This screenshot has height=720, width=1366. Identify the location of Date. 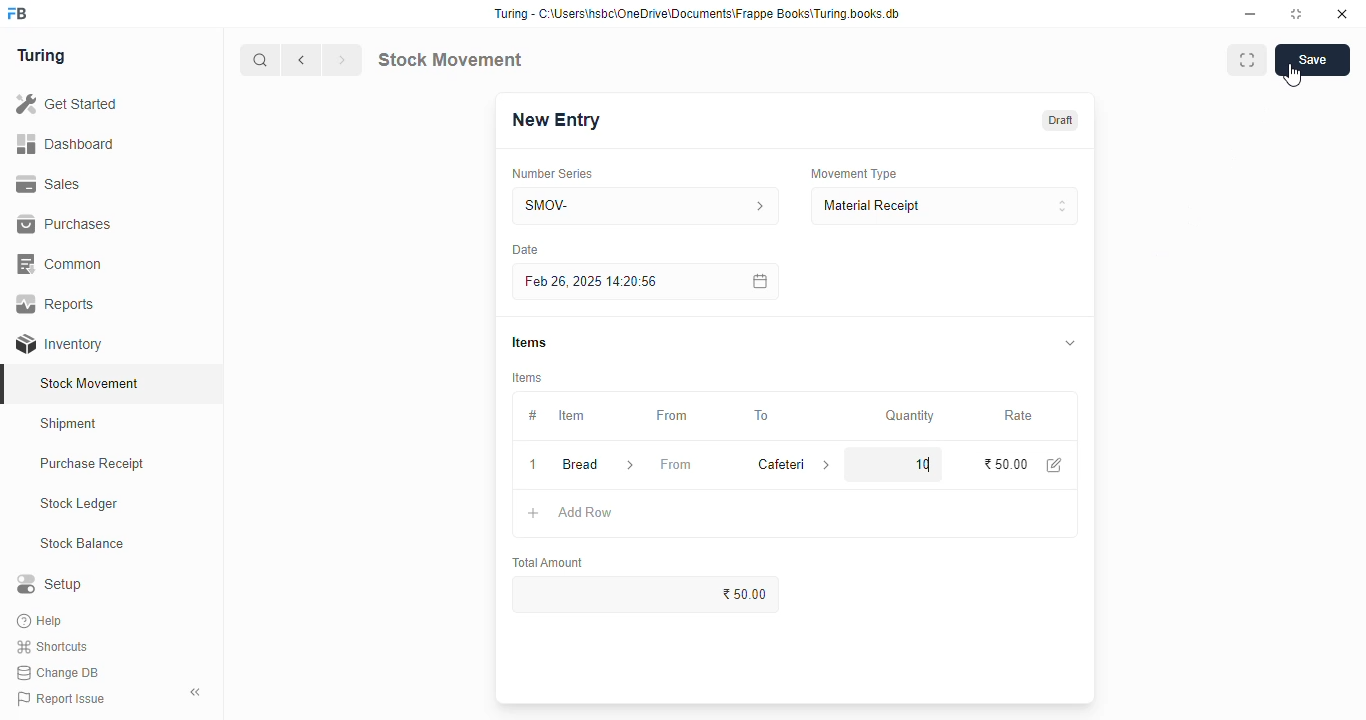
(525, 249).